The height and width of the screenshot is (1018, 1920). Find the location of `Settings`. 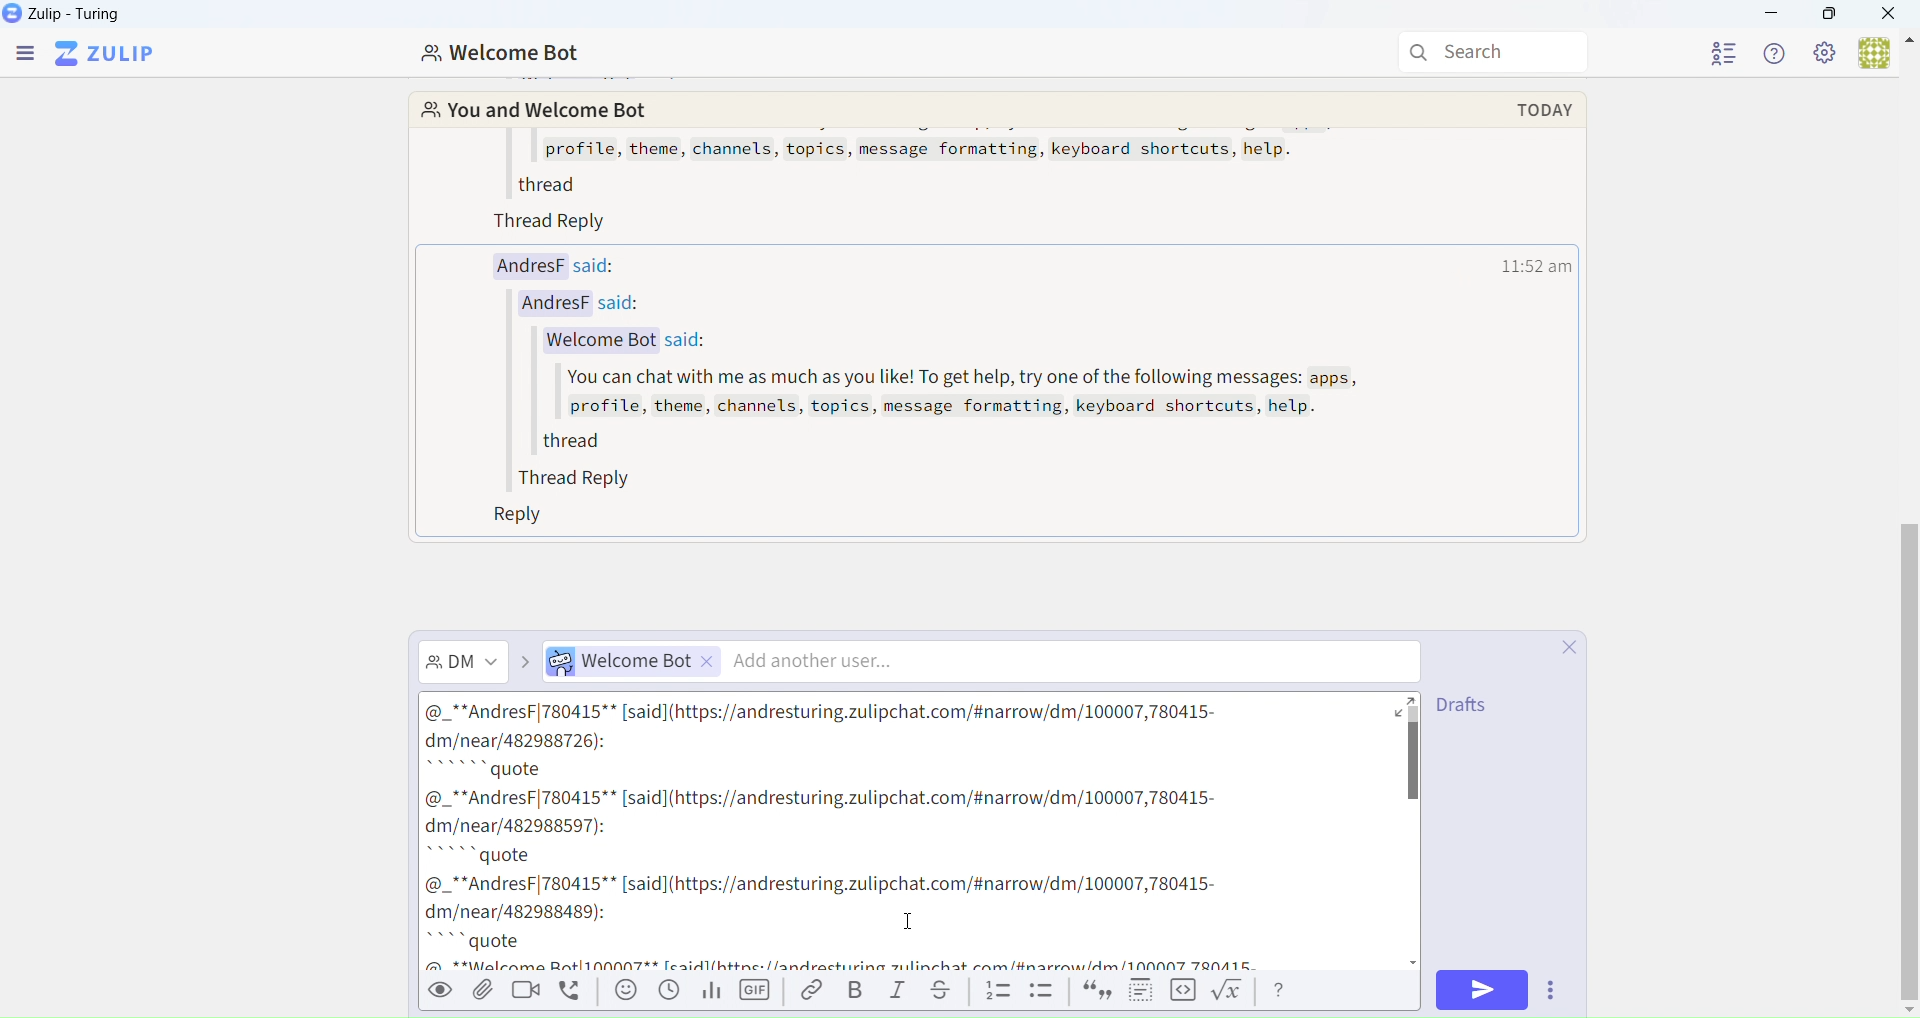

Settings is located at coordinates (1824, 52).